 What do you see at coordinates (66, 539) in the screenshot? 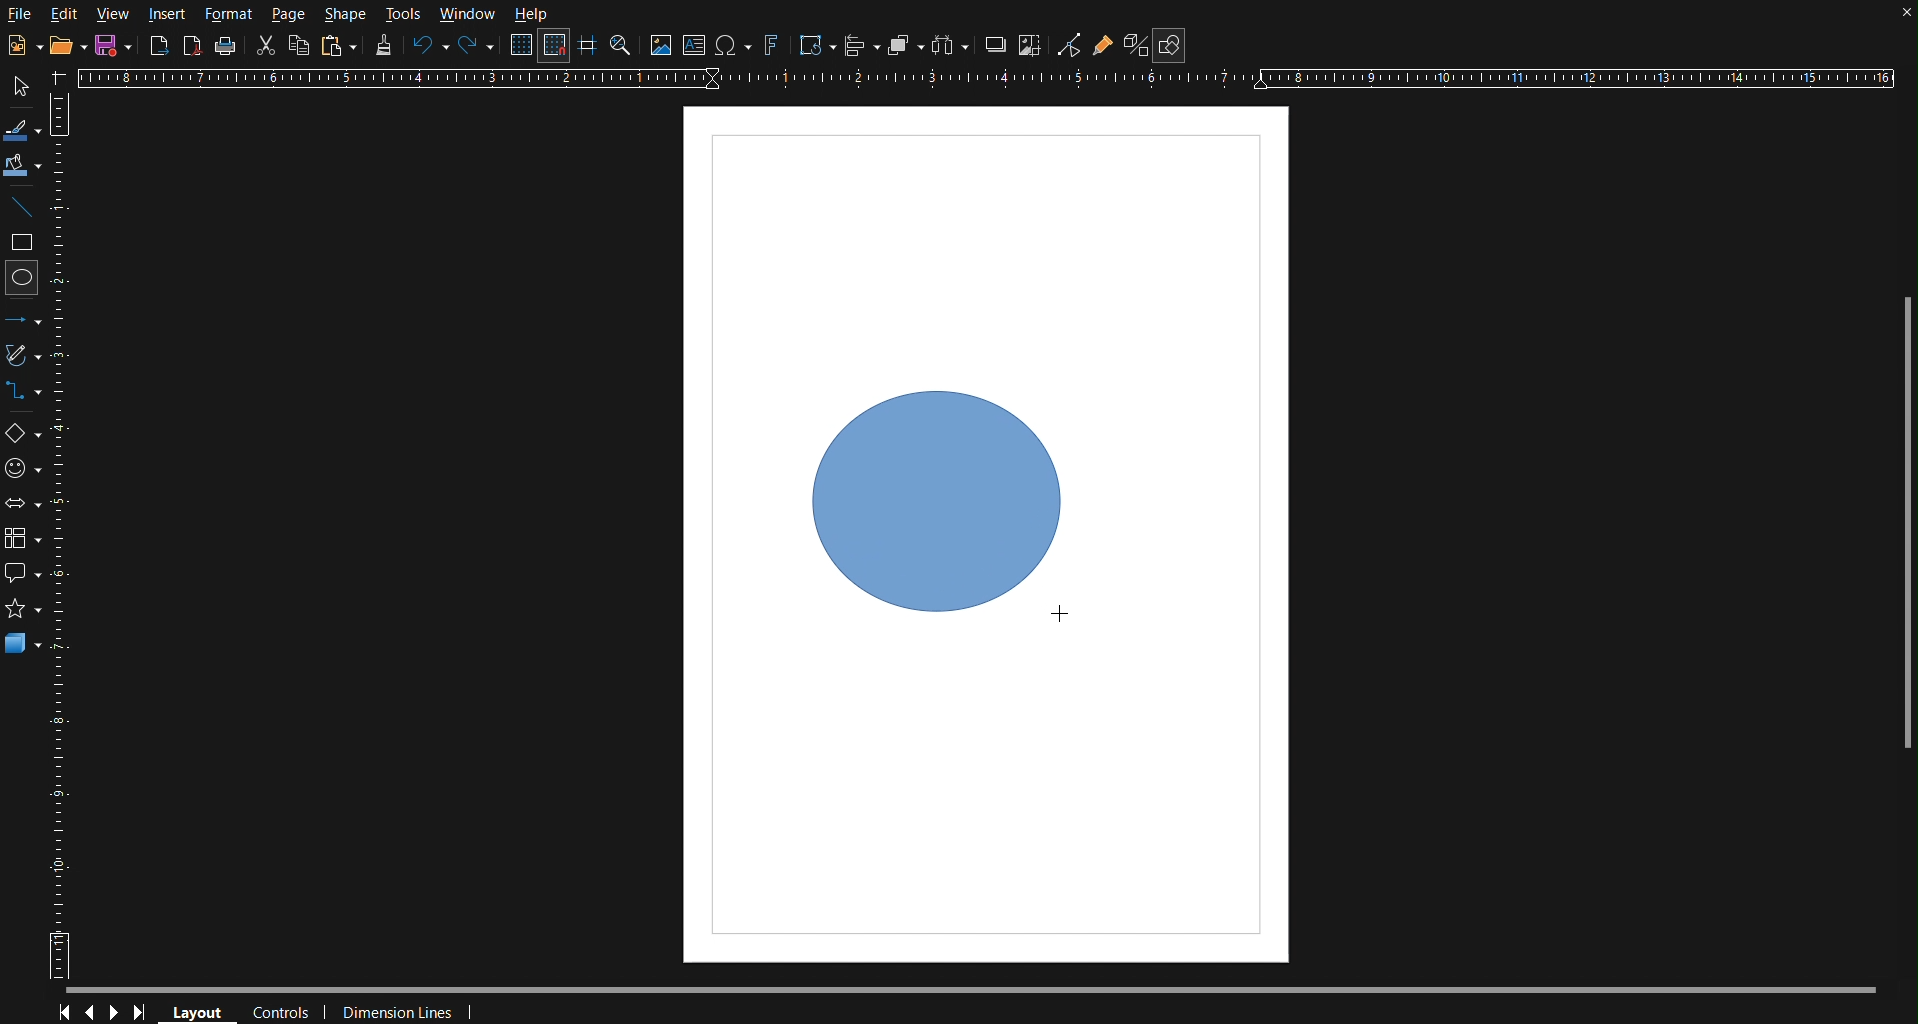
I see `Vertical Ruler` at bounding box center [66, 539].